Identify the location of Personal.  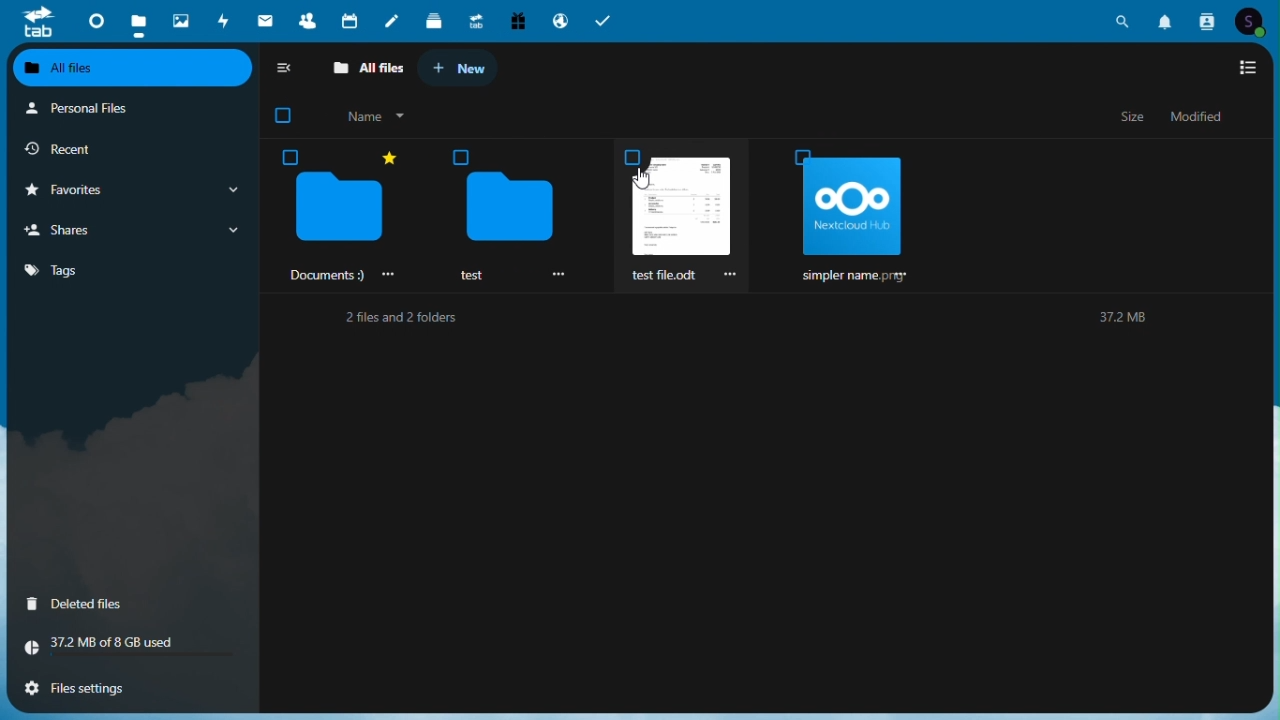
(127, 112).